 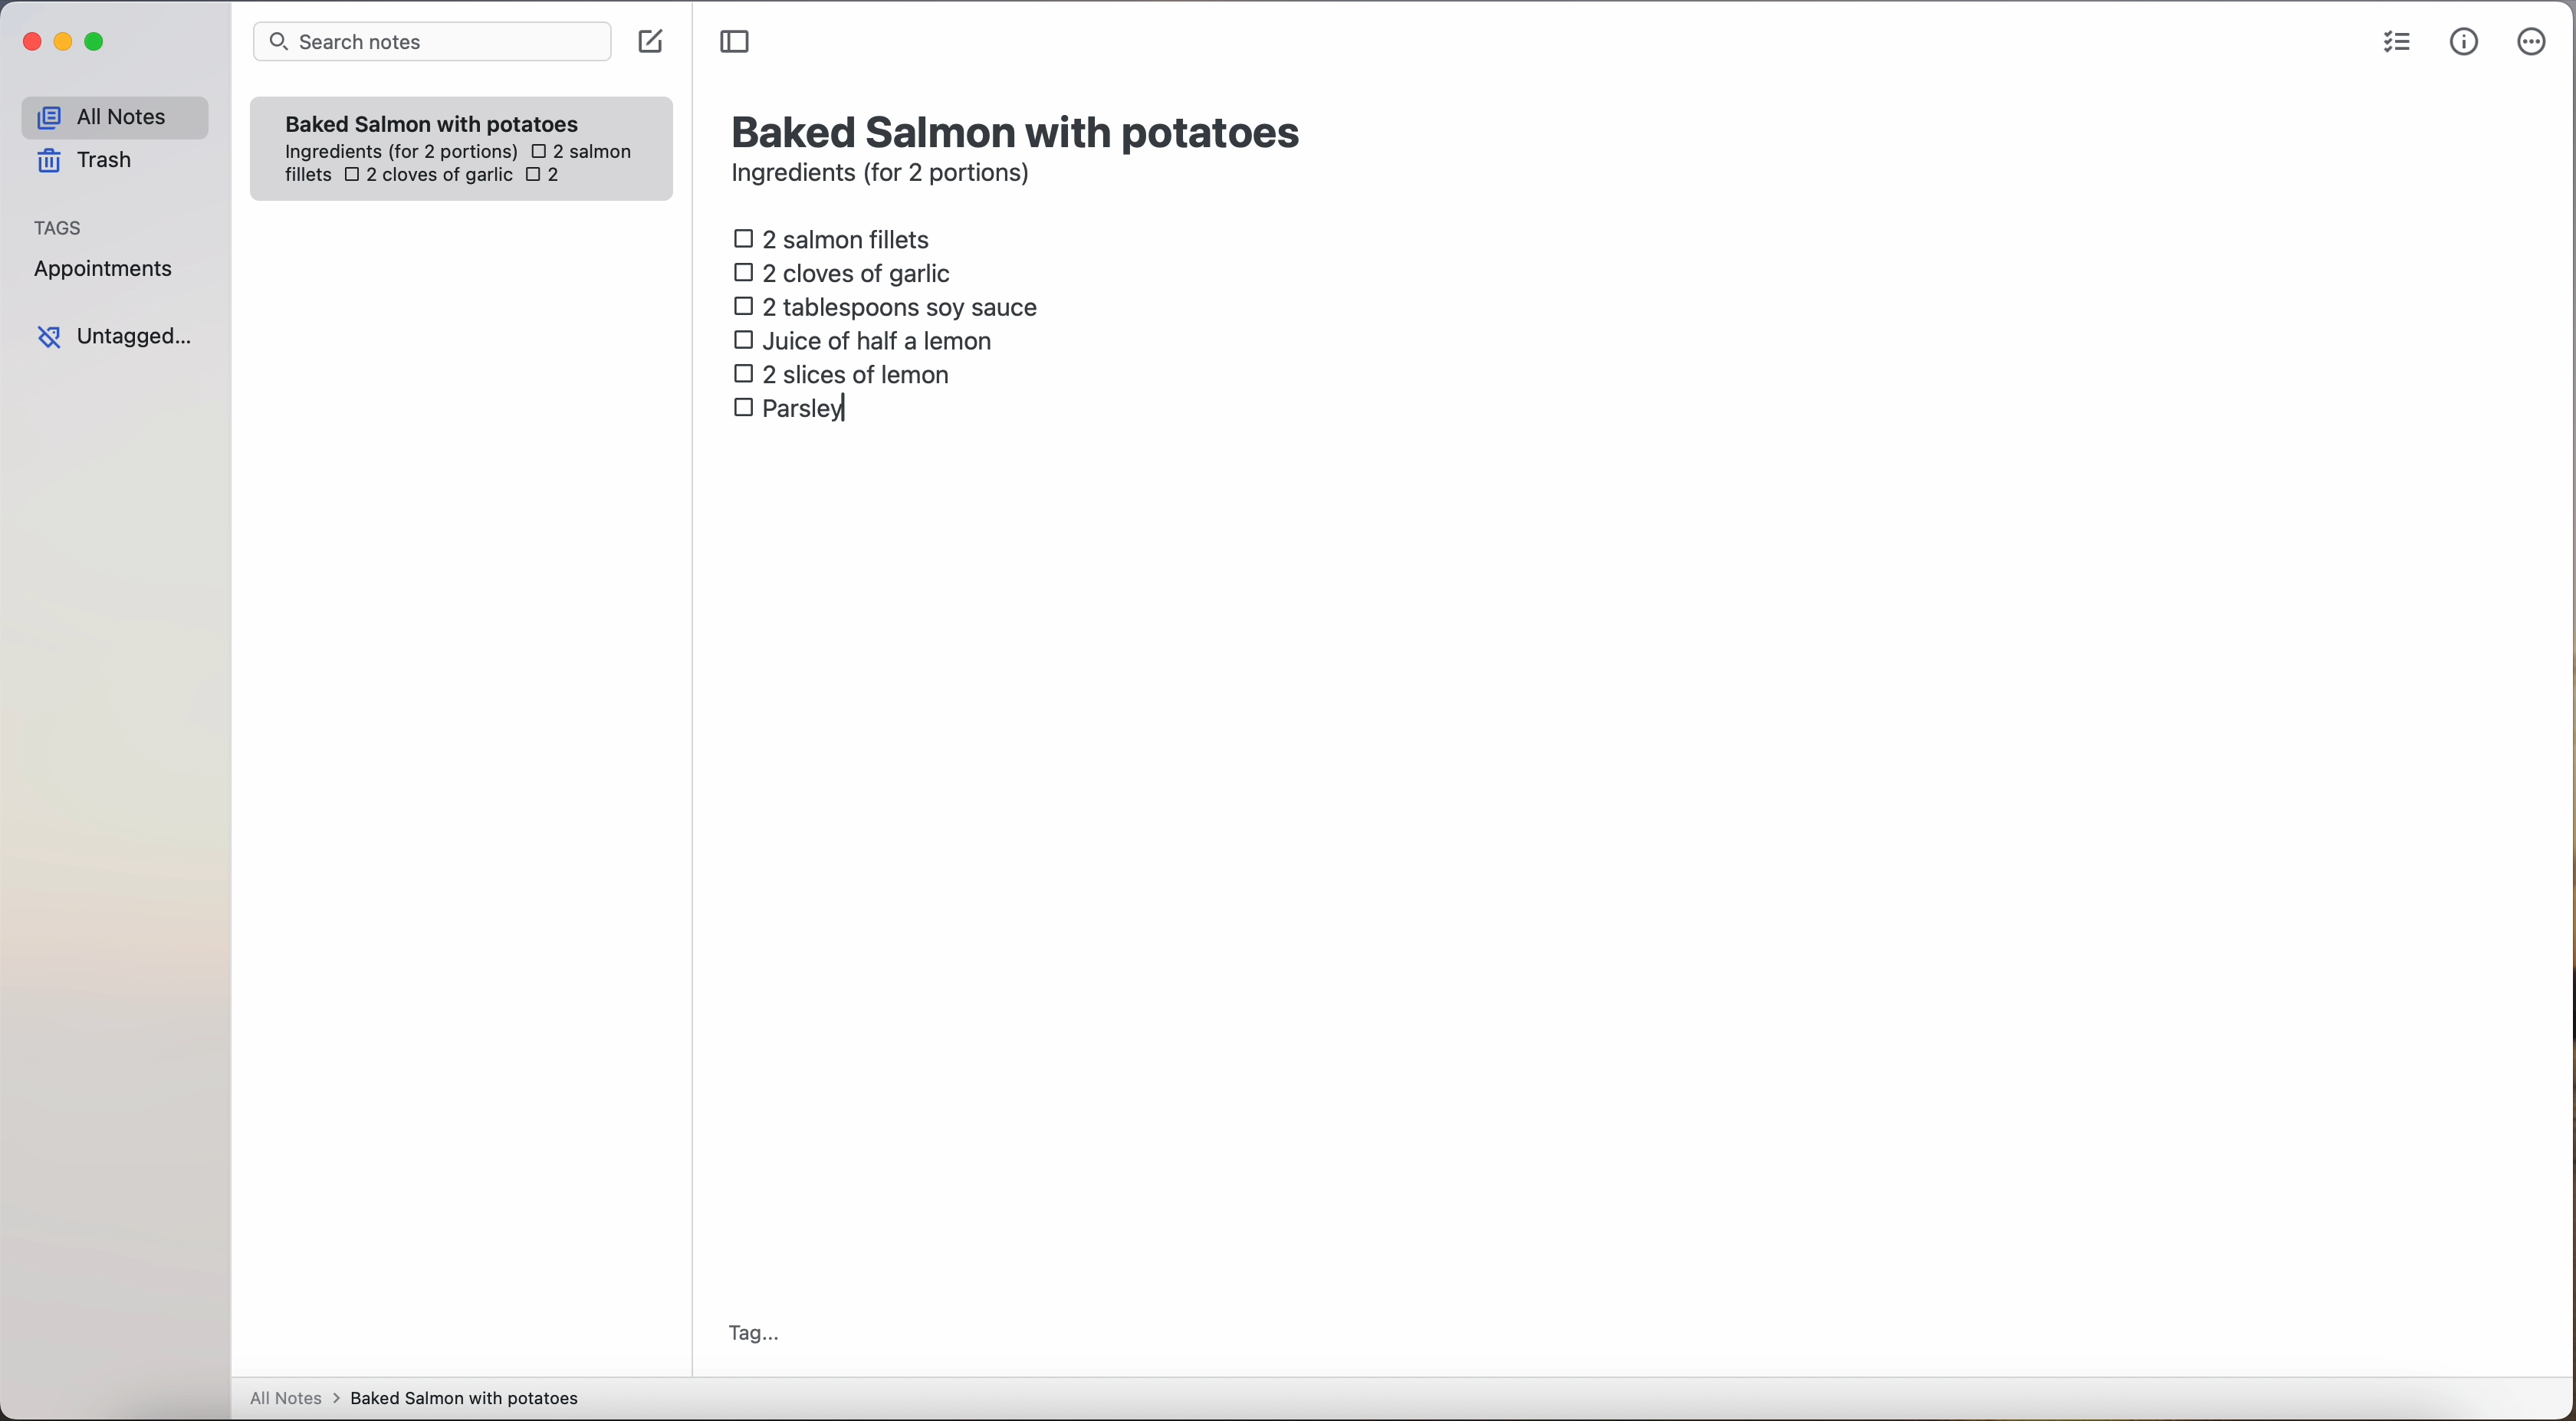 What do you see at coordinates (2397, 43) in the screenshot?
I see `check list` at bounding box center [2397, 43].